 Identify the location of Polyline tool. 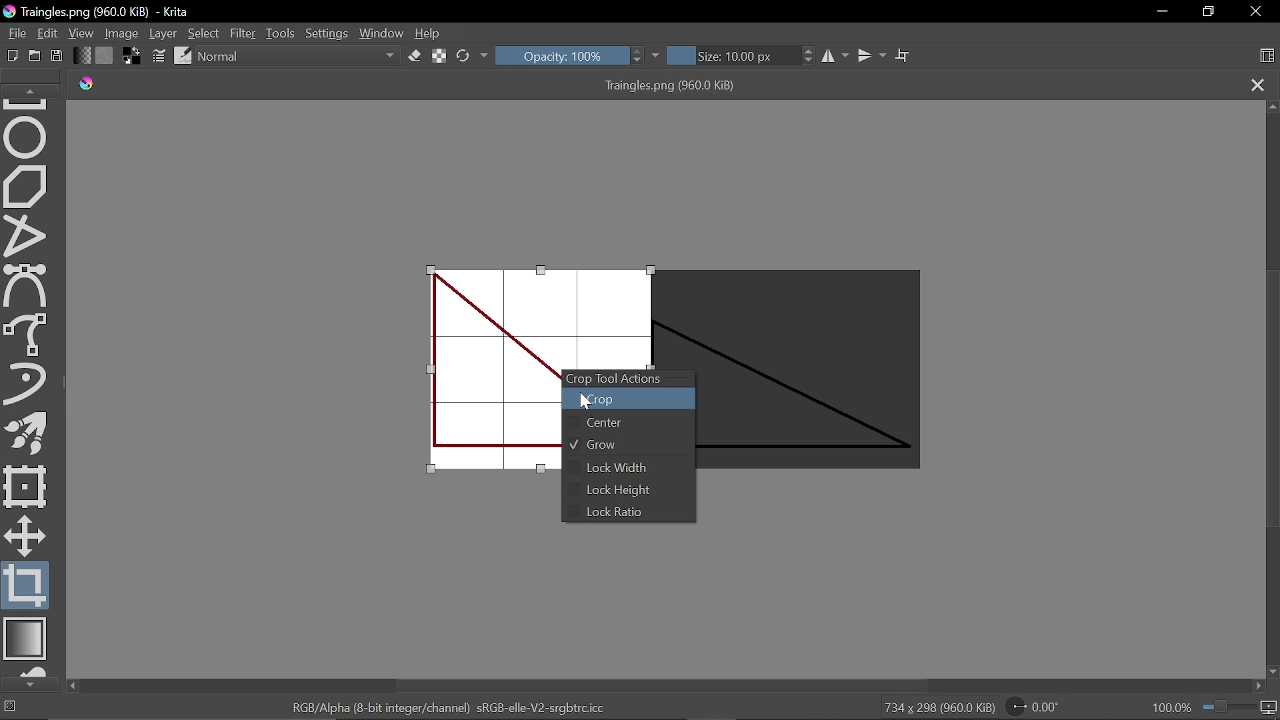
(27, 237).